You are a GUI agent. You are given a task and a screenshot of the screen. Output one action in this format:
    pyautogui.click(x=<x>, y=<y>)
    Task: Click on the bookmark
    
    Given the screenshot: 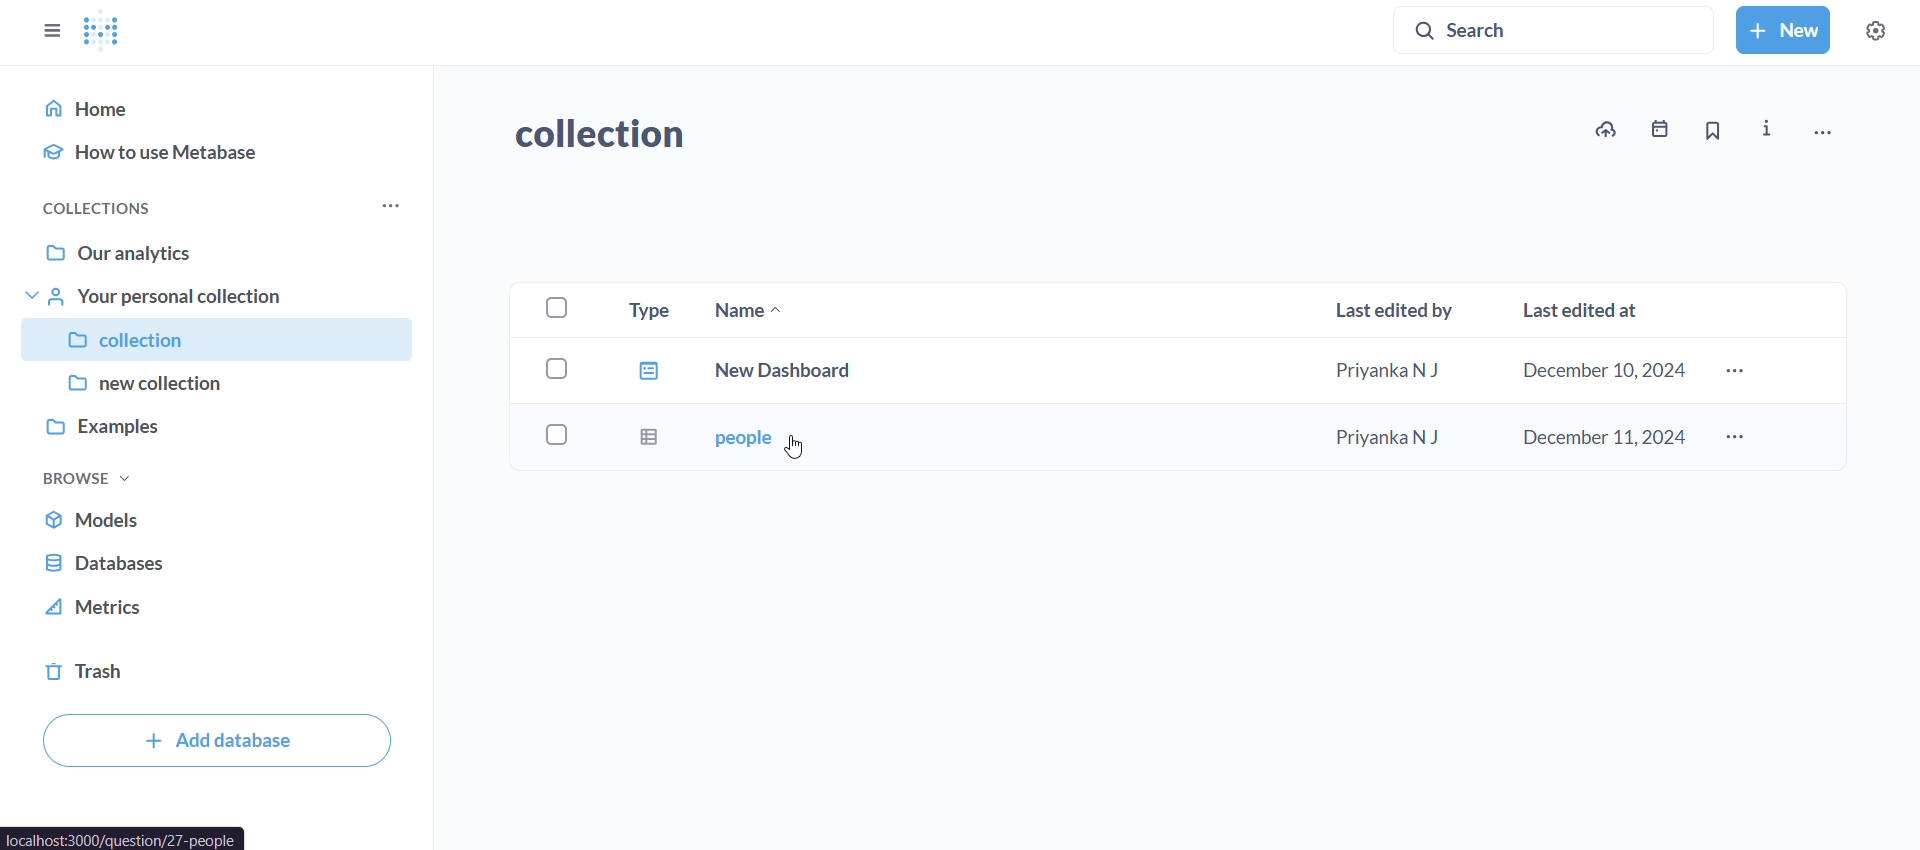 What is the action you would take?
    pyautogui.click(x=1720, y=132)
    